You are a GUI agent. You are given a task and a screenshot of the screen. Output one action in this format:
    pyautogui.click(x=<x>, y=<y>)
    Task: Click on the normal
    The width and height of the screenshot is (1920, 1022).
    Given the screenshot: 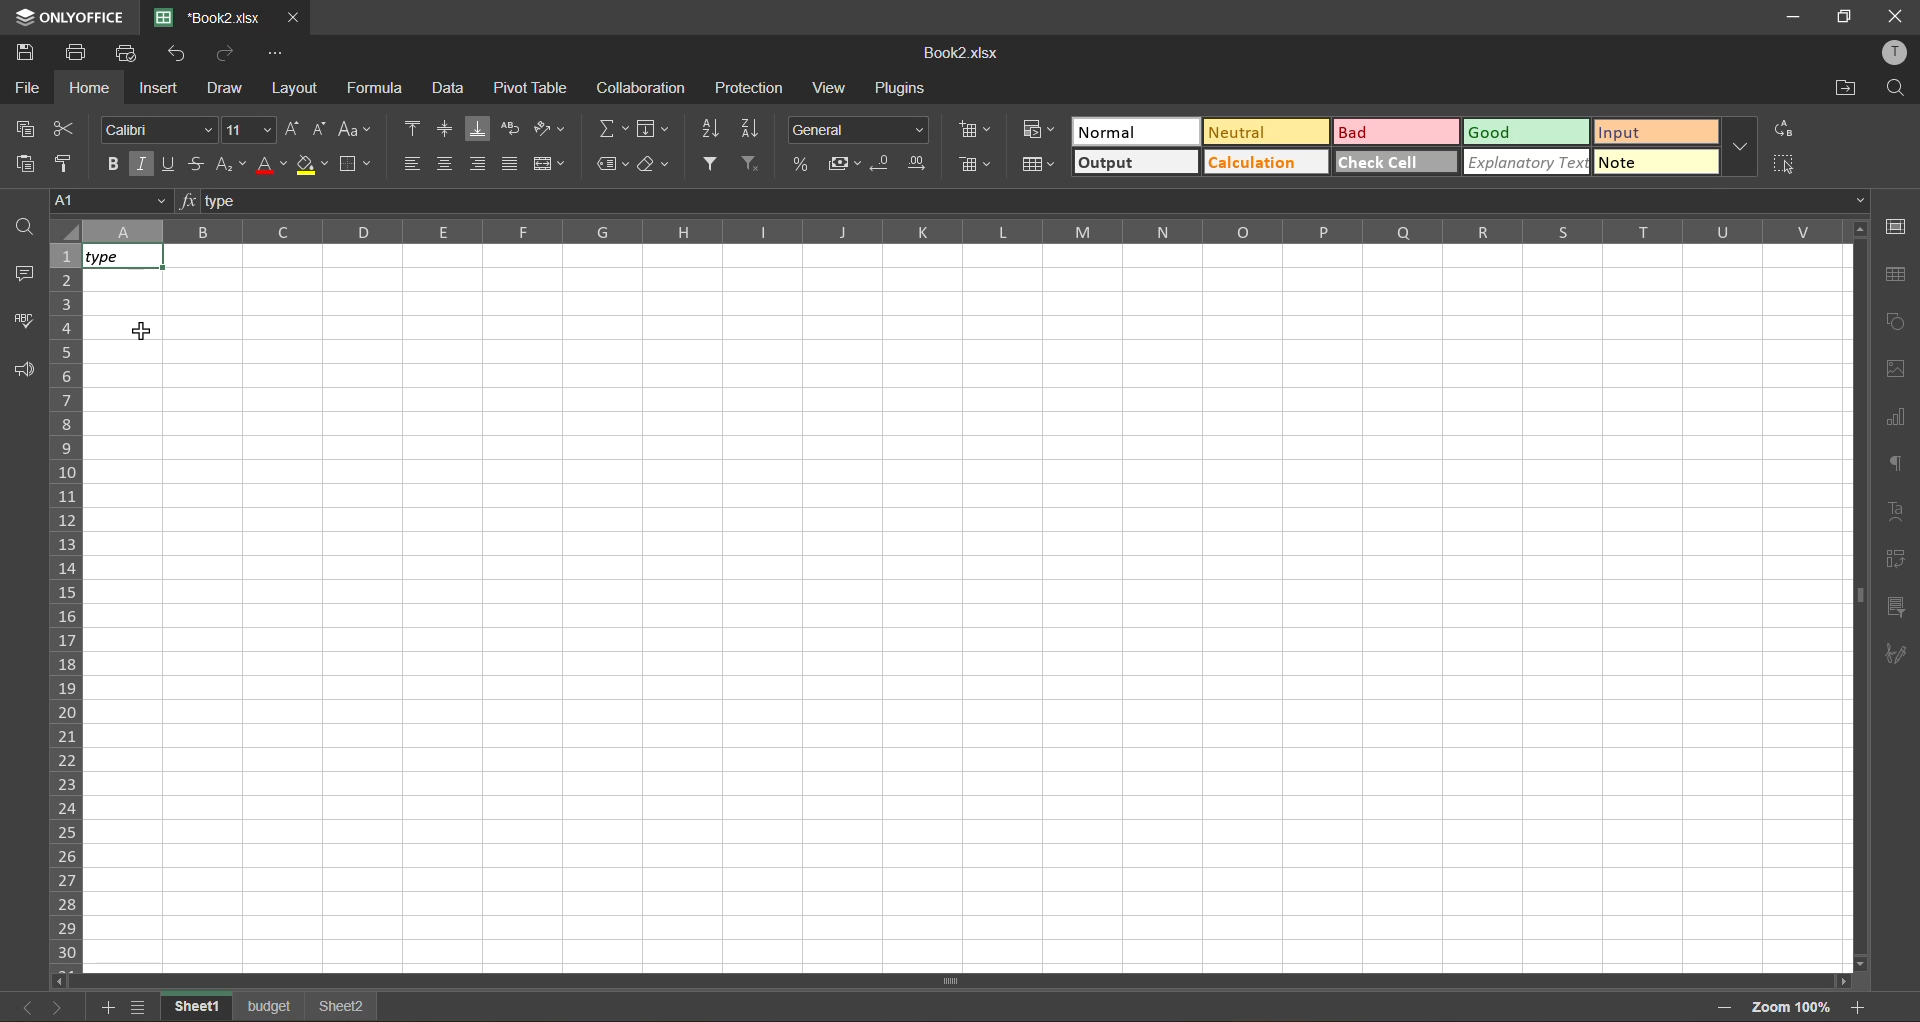 What is the action you would take?
    pyautogui.click(x=1133, y=131)
    